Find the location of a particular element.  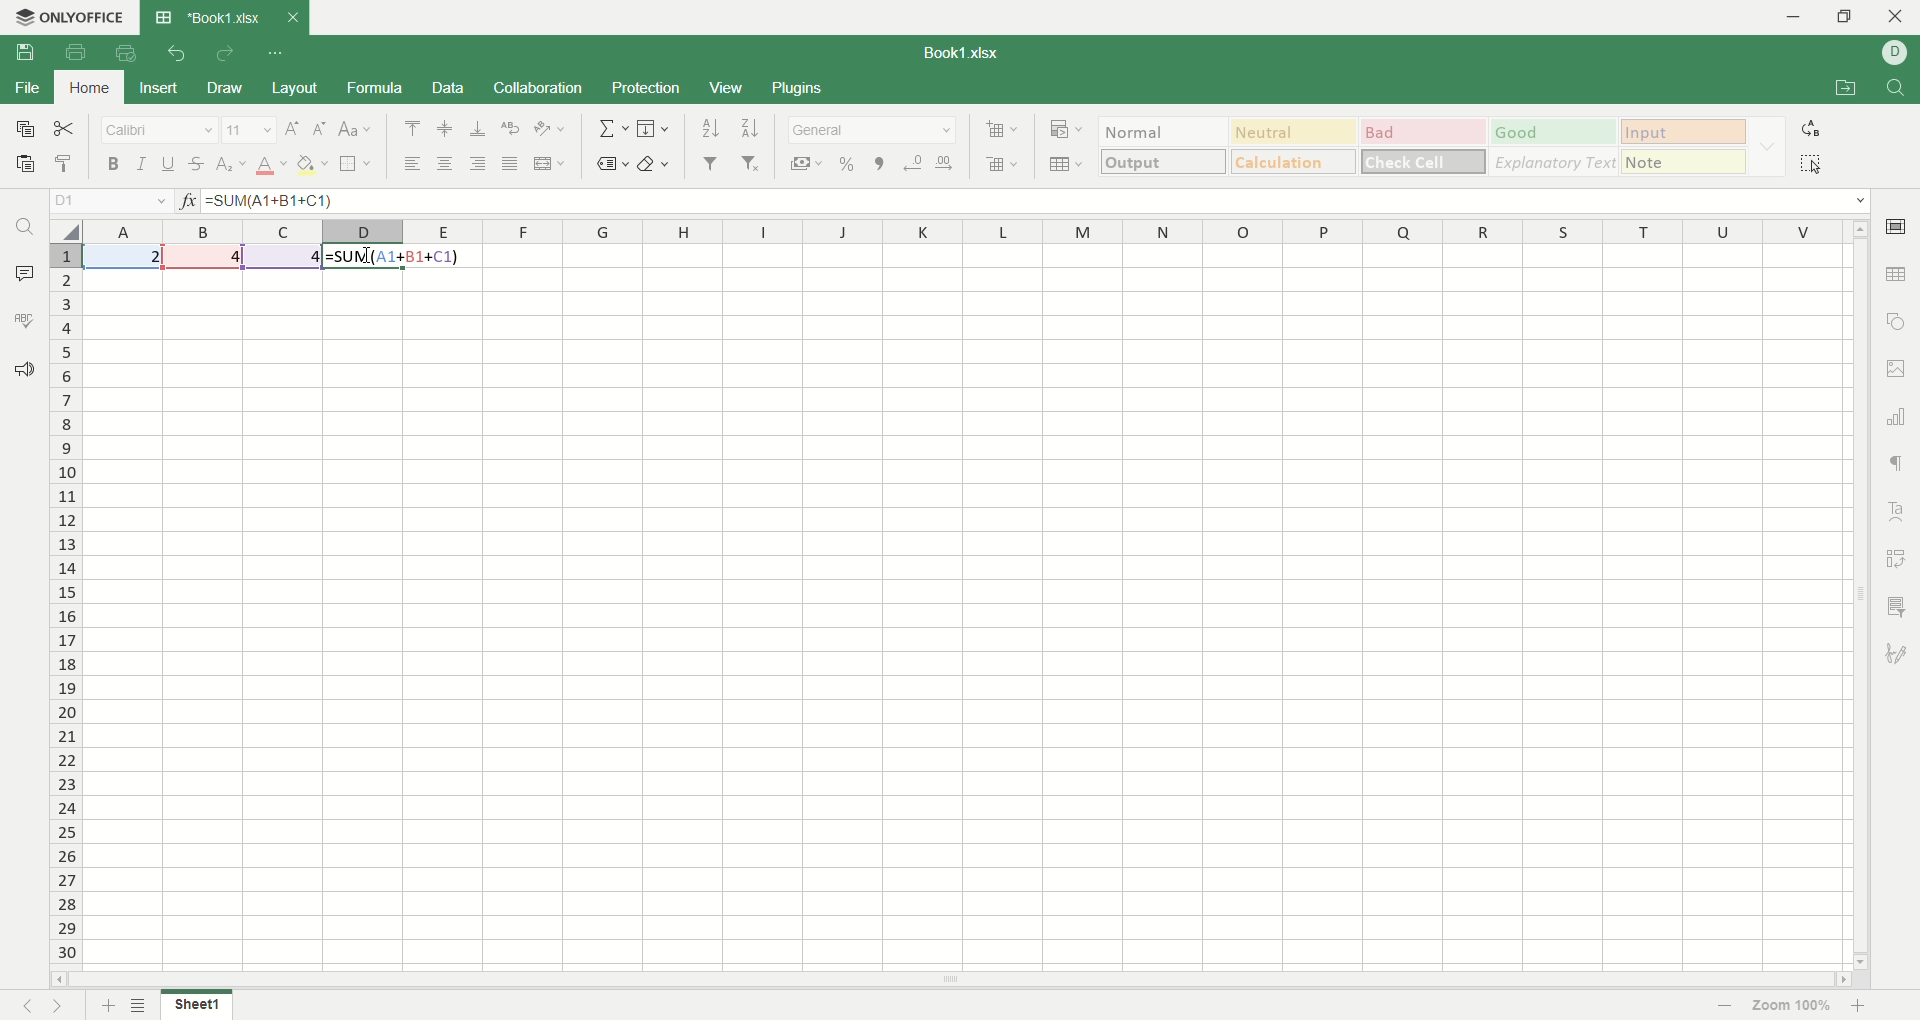

pivot settings is located at coordinates (1898, 556).